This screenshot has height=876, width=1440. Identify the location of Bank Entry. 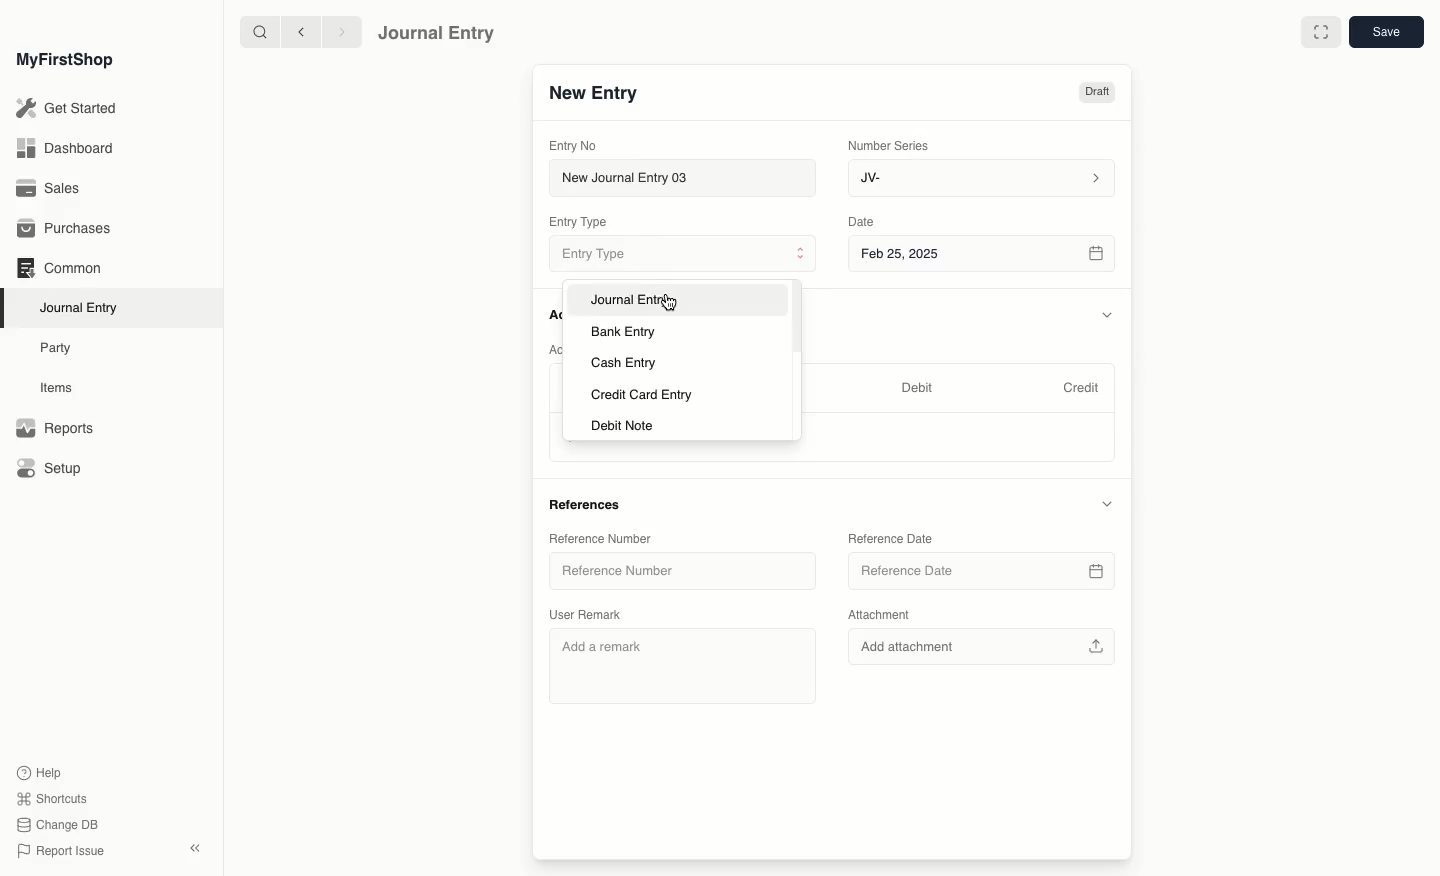
(623, 331).